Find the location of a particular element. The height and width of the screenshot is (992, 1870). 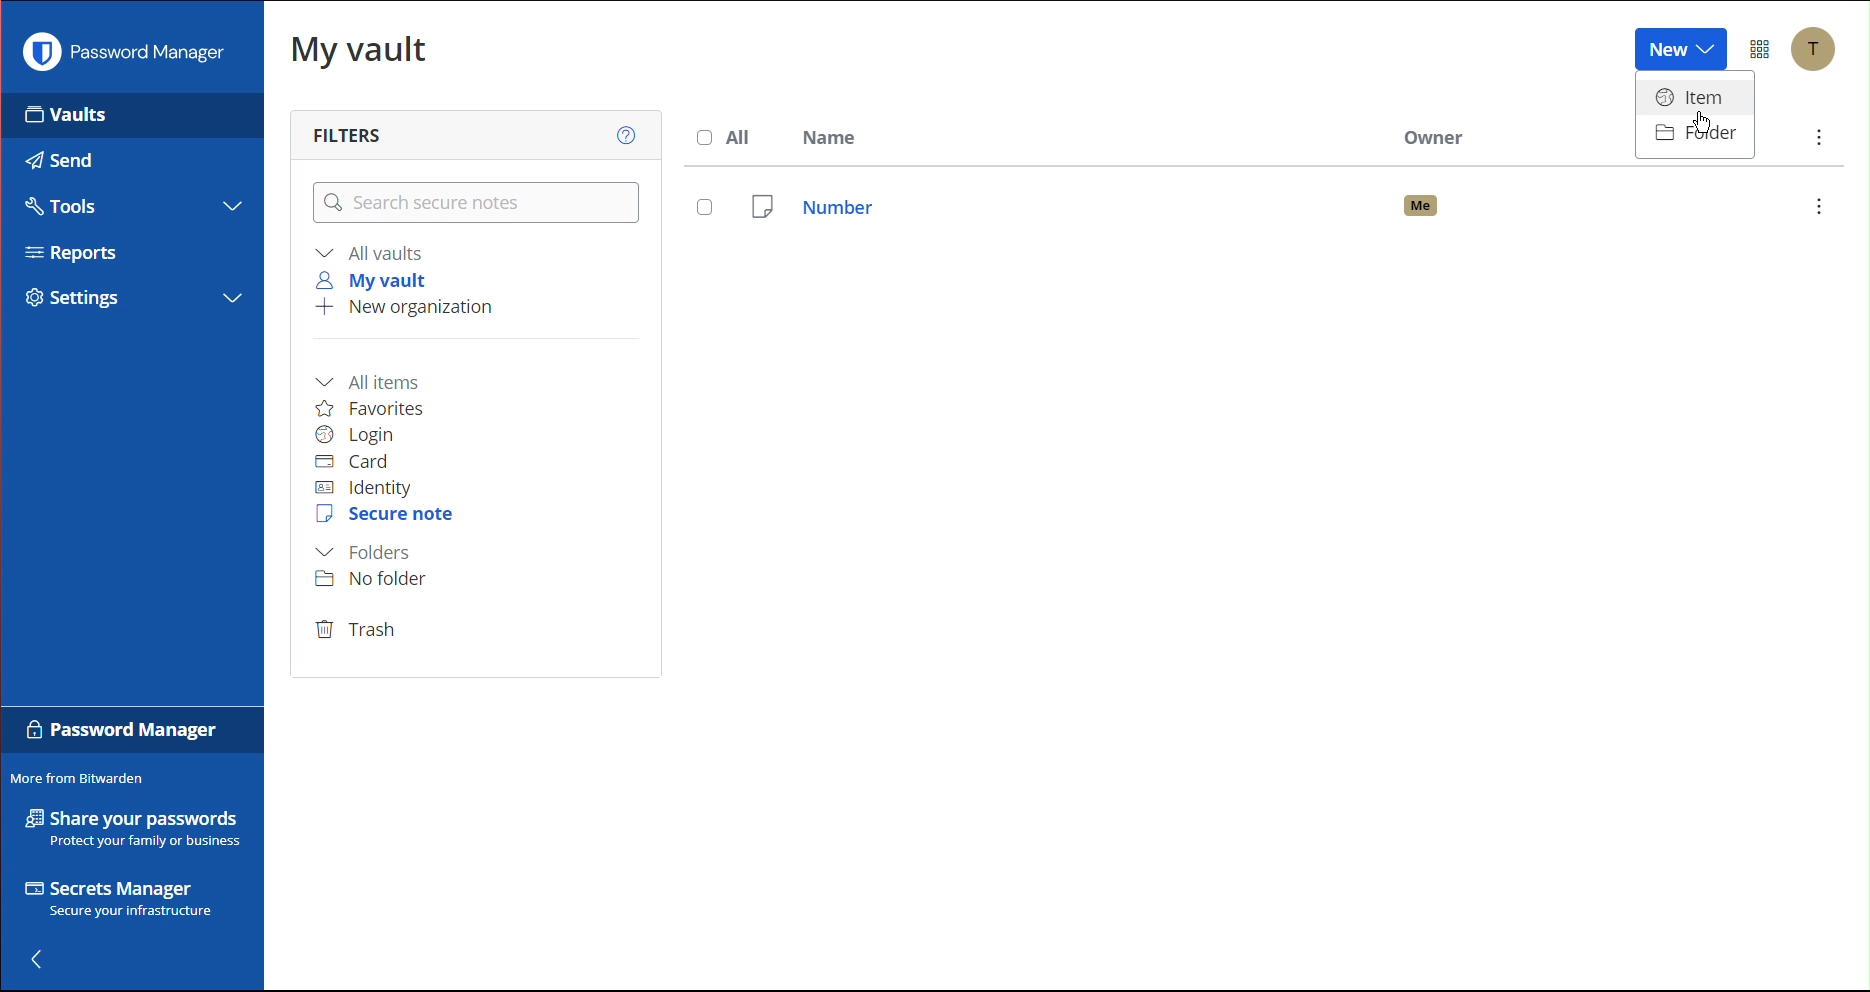

Share your passwords is located at coordinates (134, 828).